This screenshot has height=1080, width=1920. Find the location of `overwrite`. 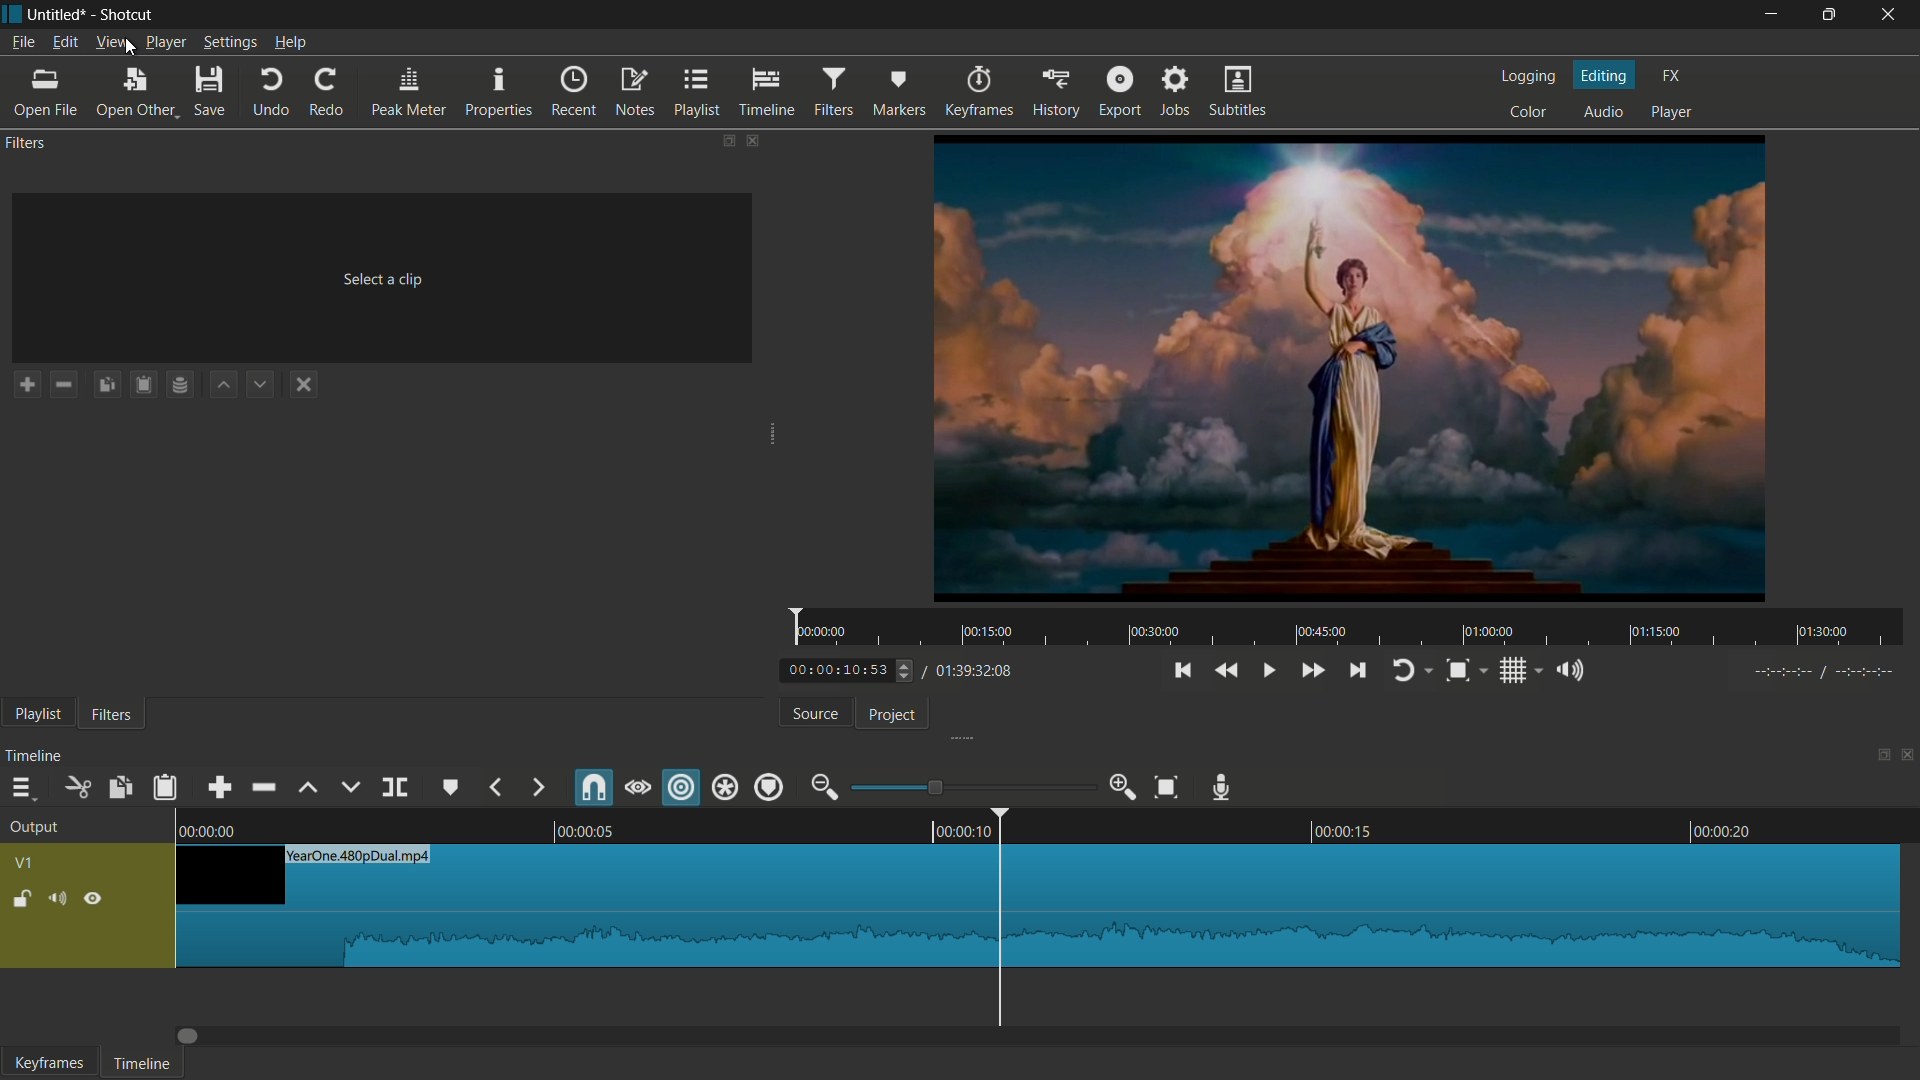

overwrite is located at coordinates (349, 788).